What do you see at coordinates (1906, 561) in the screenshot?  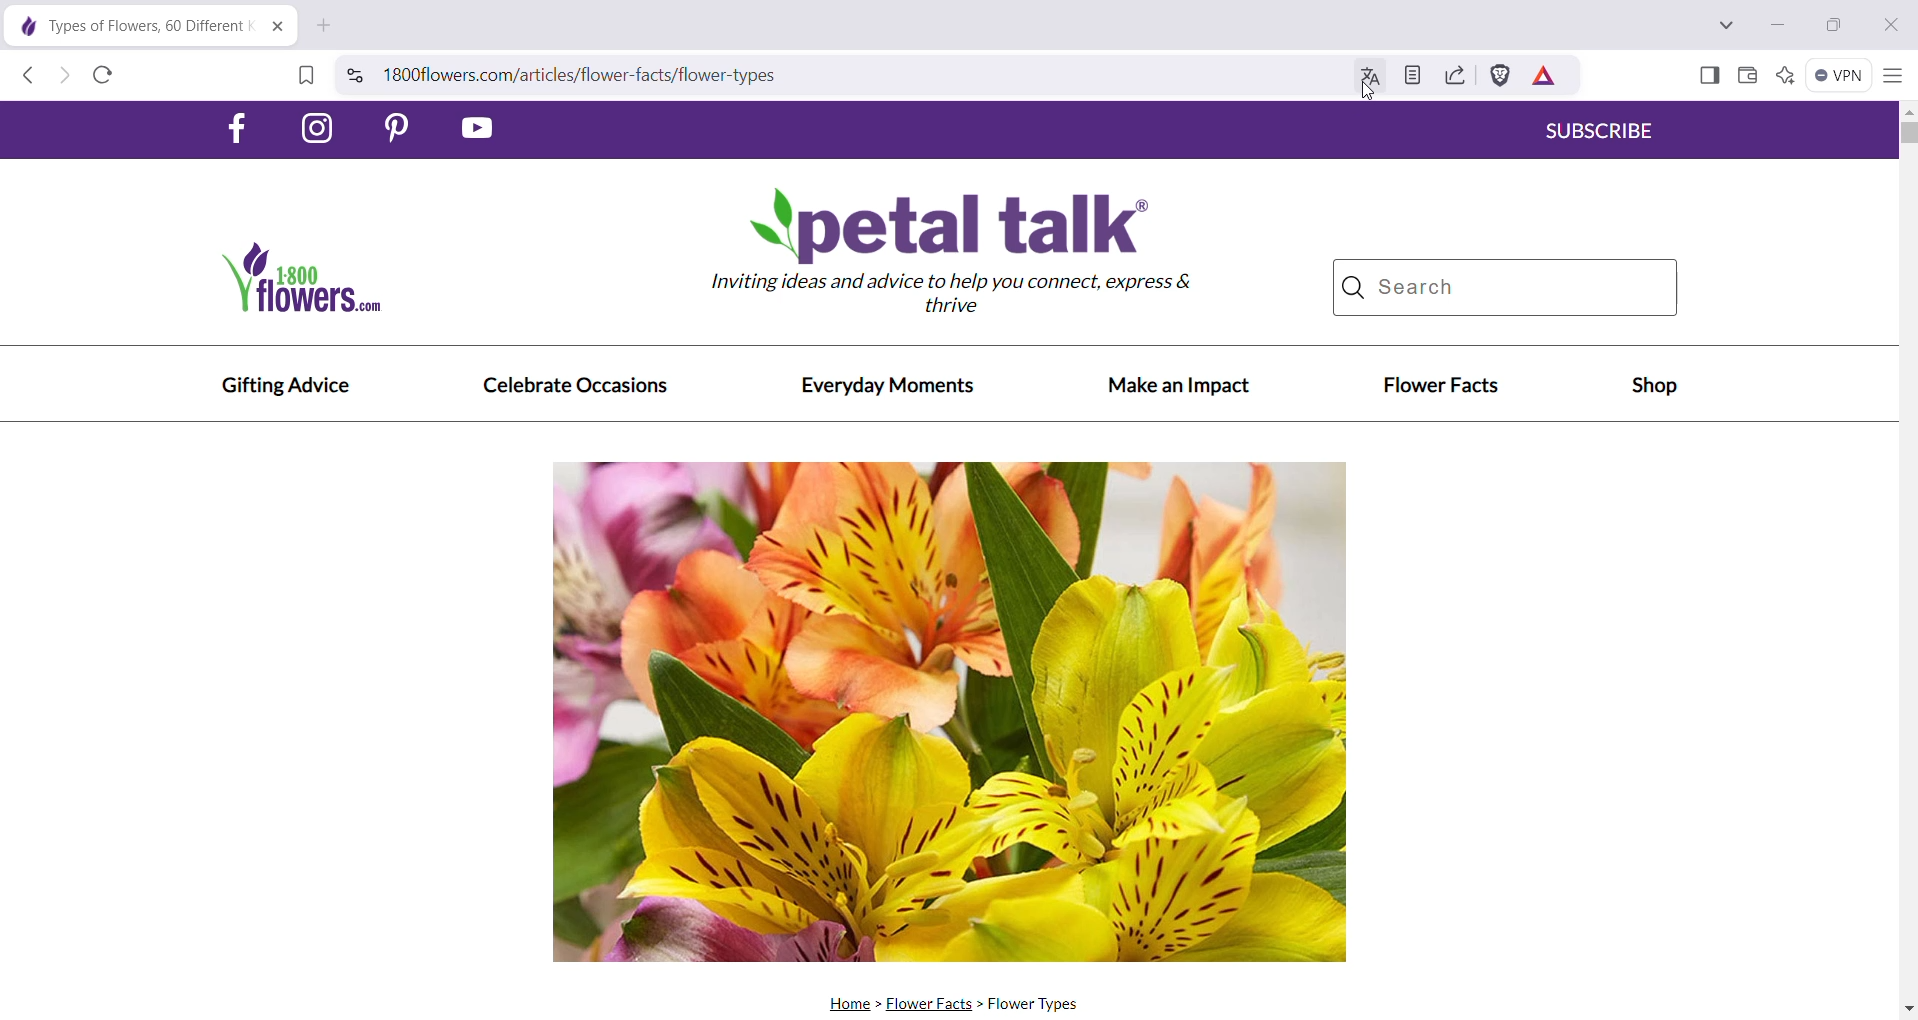 I see `Vertical Scroll Bar` at bounding box center [1906, 561].